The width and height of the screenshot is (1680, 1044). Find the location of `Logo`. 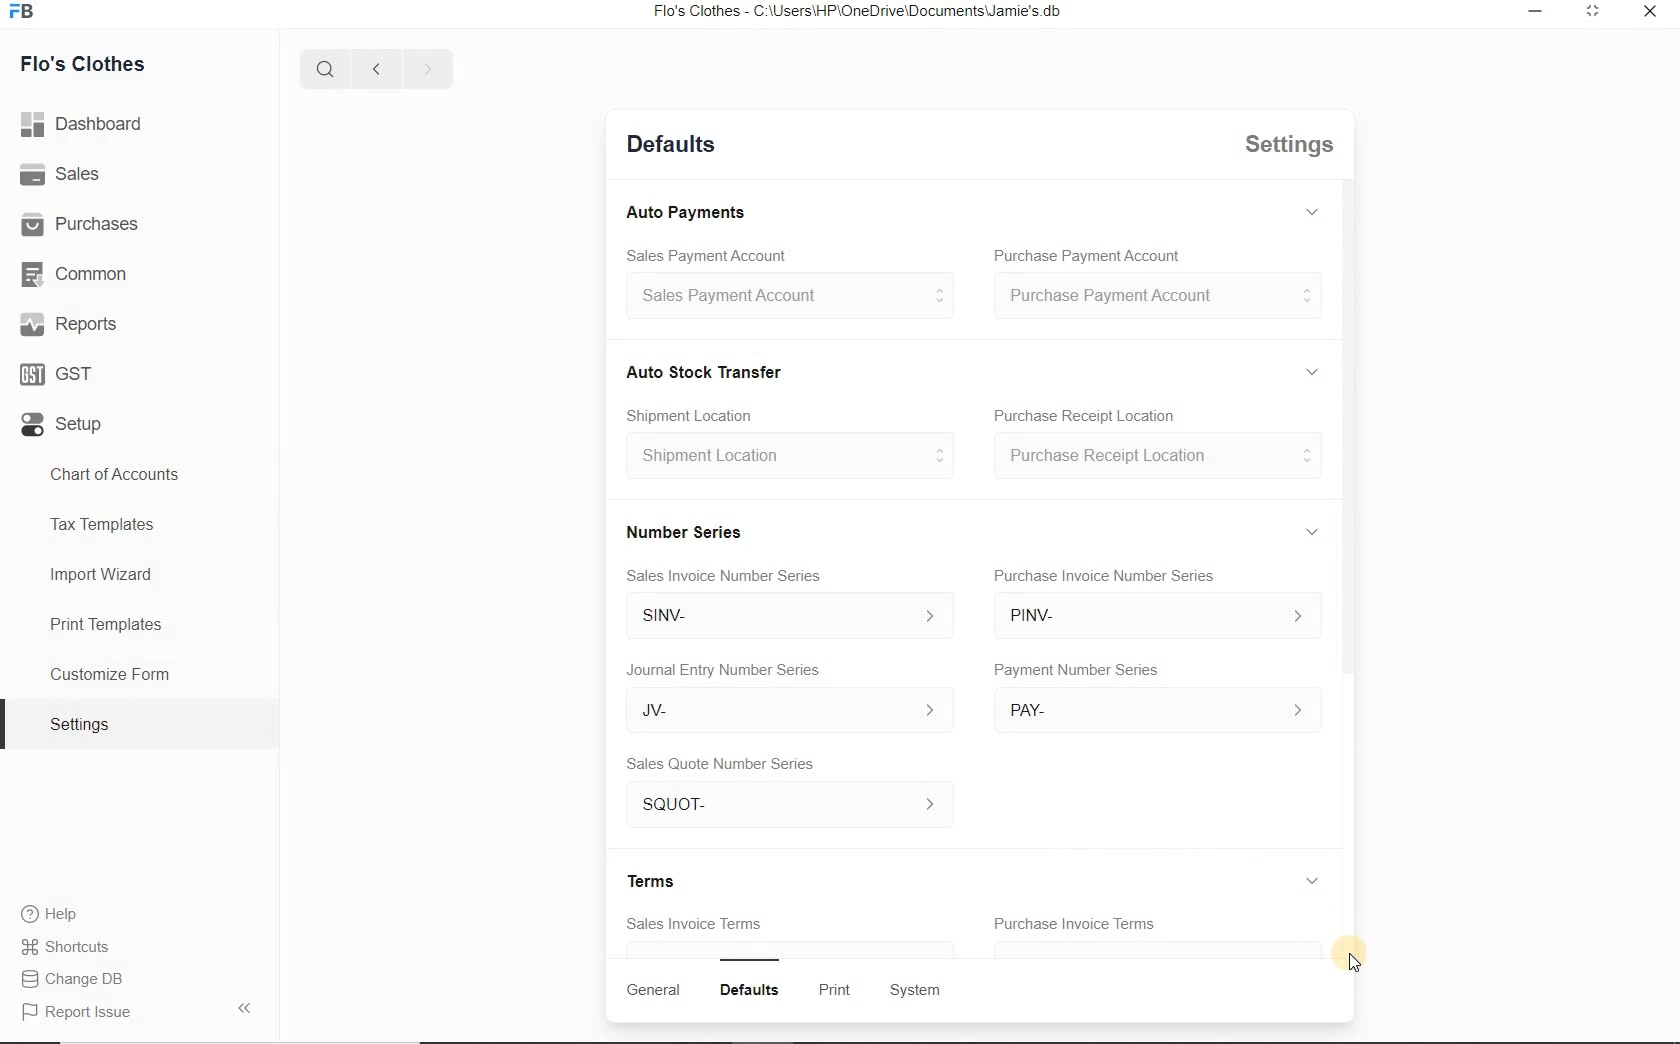

Logo is located at coordinates (24, 11).